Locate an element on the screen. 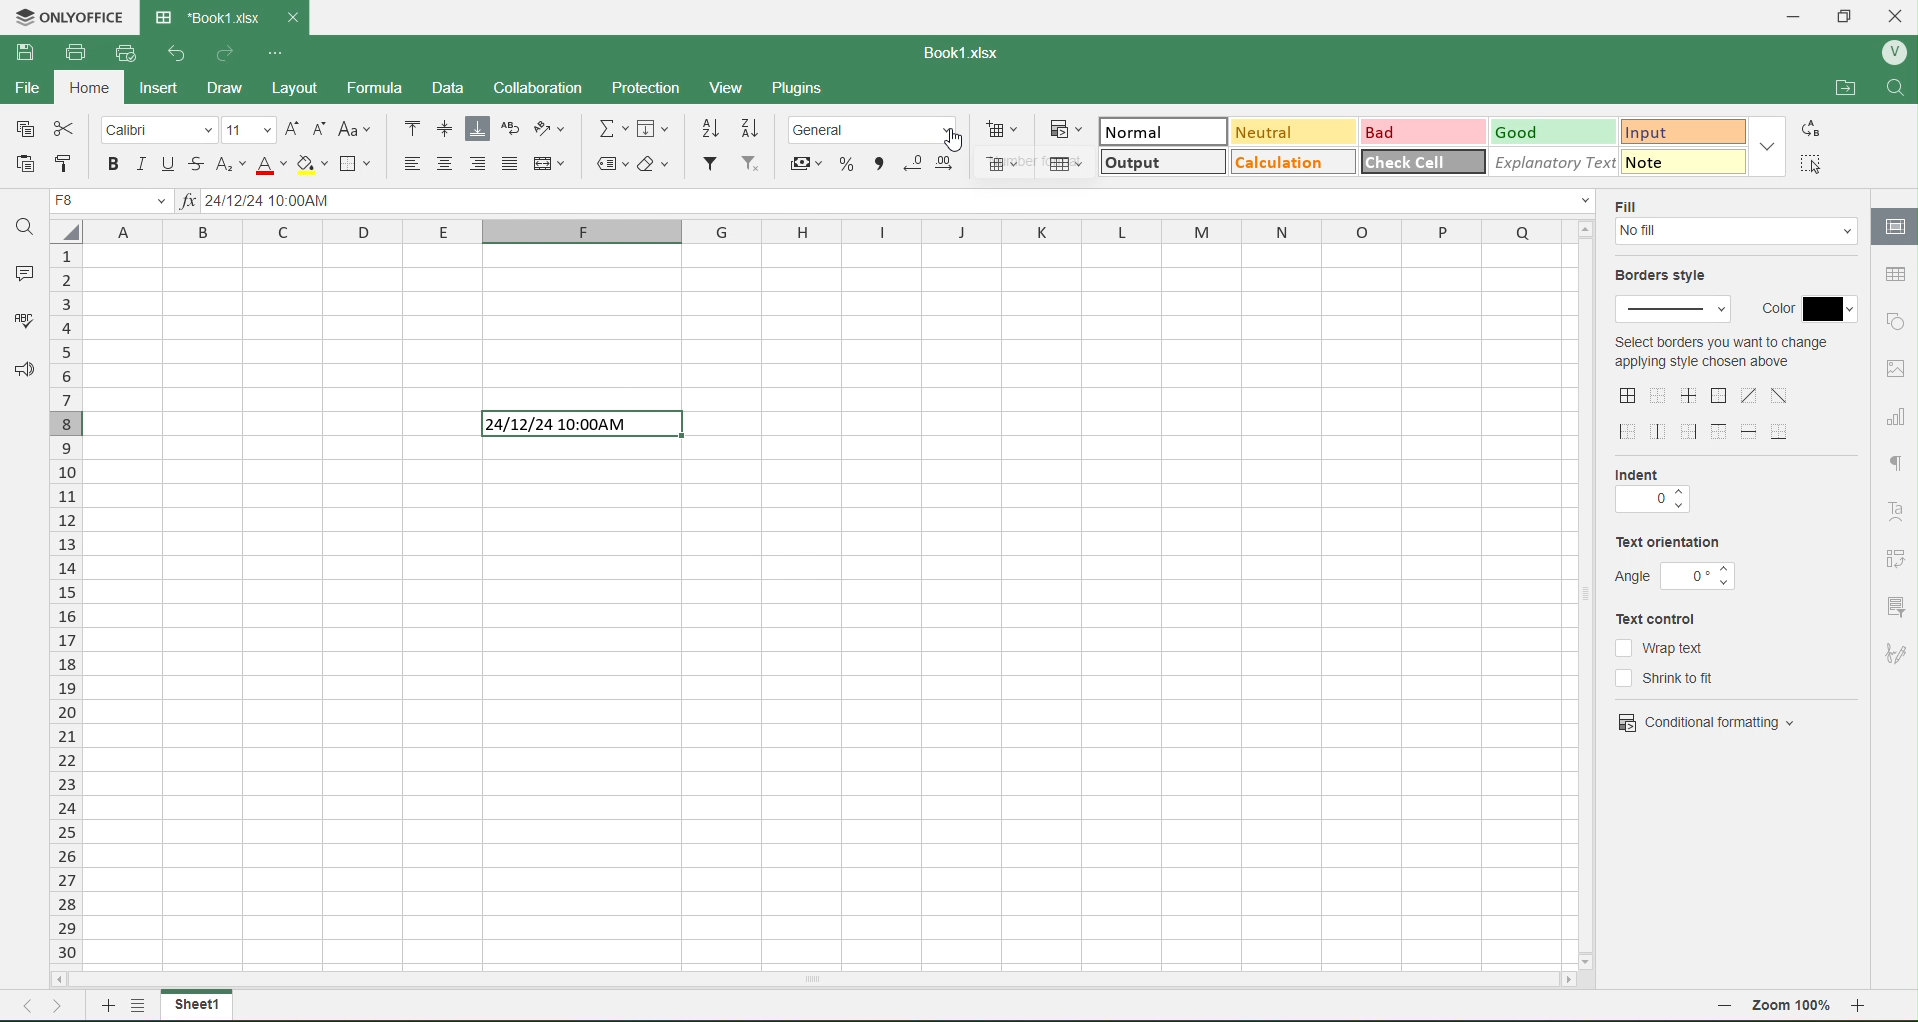  Conditional Formating is located at coordinates (1065, 128).